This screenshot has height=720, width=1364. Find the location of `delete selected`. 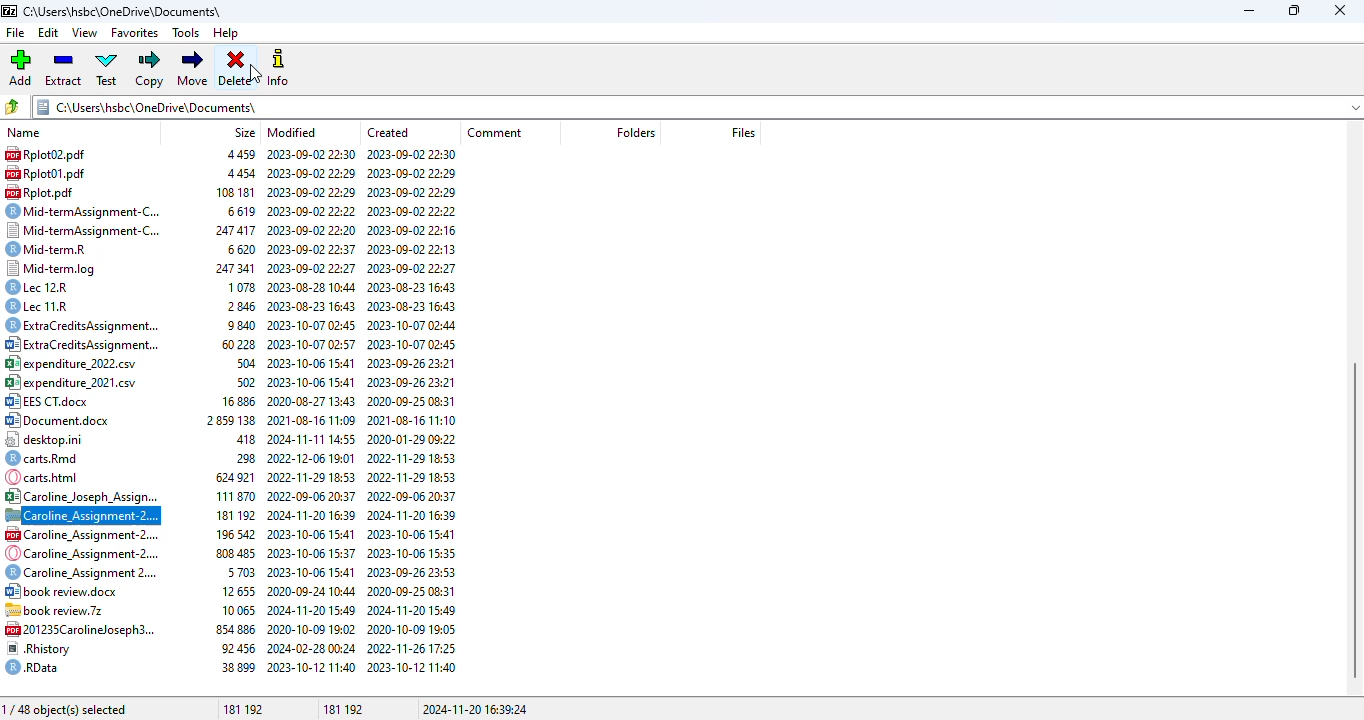

delete selected is located at coordinates (236, 70).